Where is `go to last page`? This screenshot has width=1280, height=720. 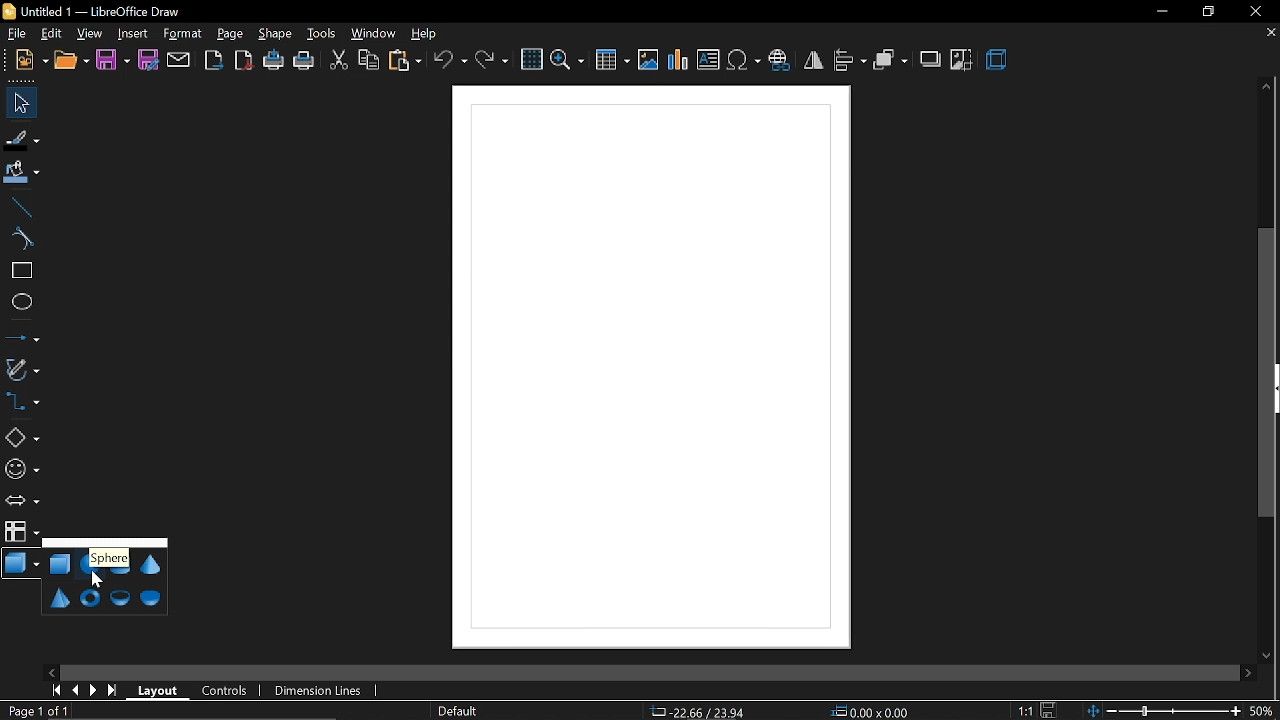 go to last page is located at coordinates (115, 692).